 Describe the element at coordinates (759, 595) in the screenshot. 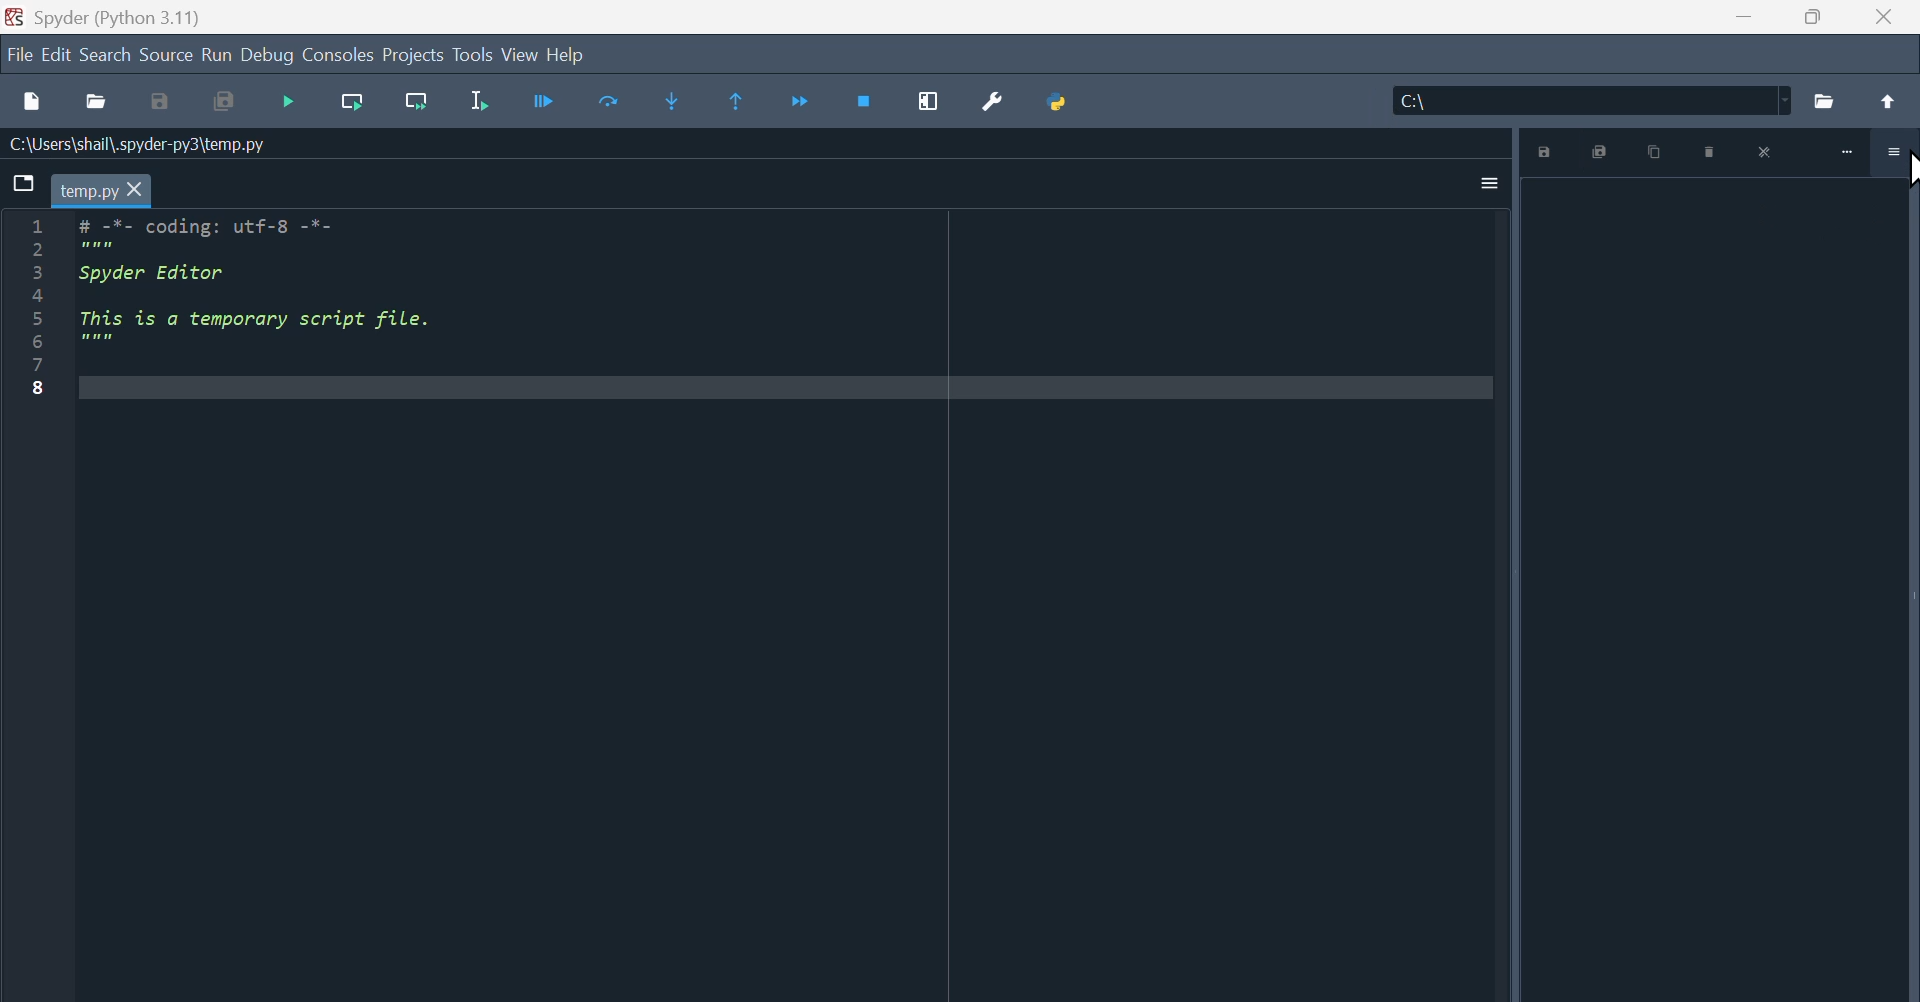

I see `# -*- coding: utf-8 -*- """ Spyder Editor  This is a temporary script file. """` at that location.